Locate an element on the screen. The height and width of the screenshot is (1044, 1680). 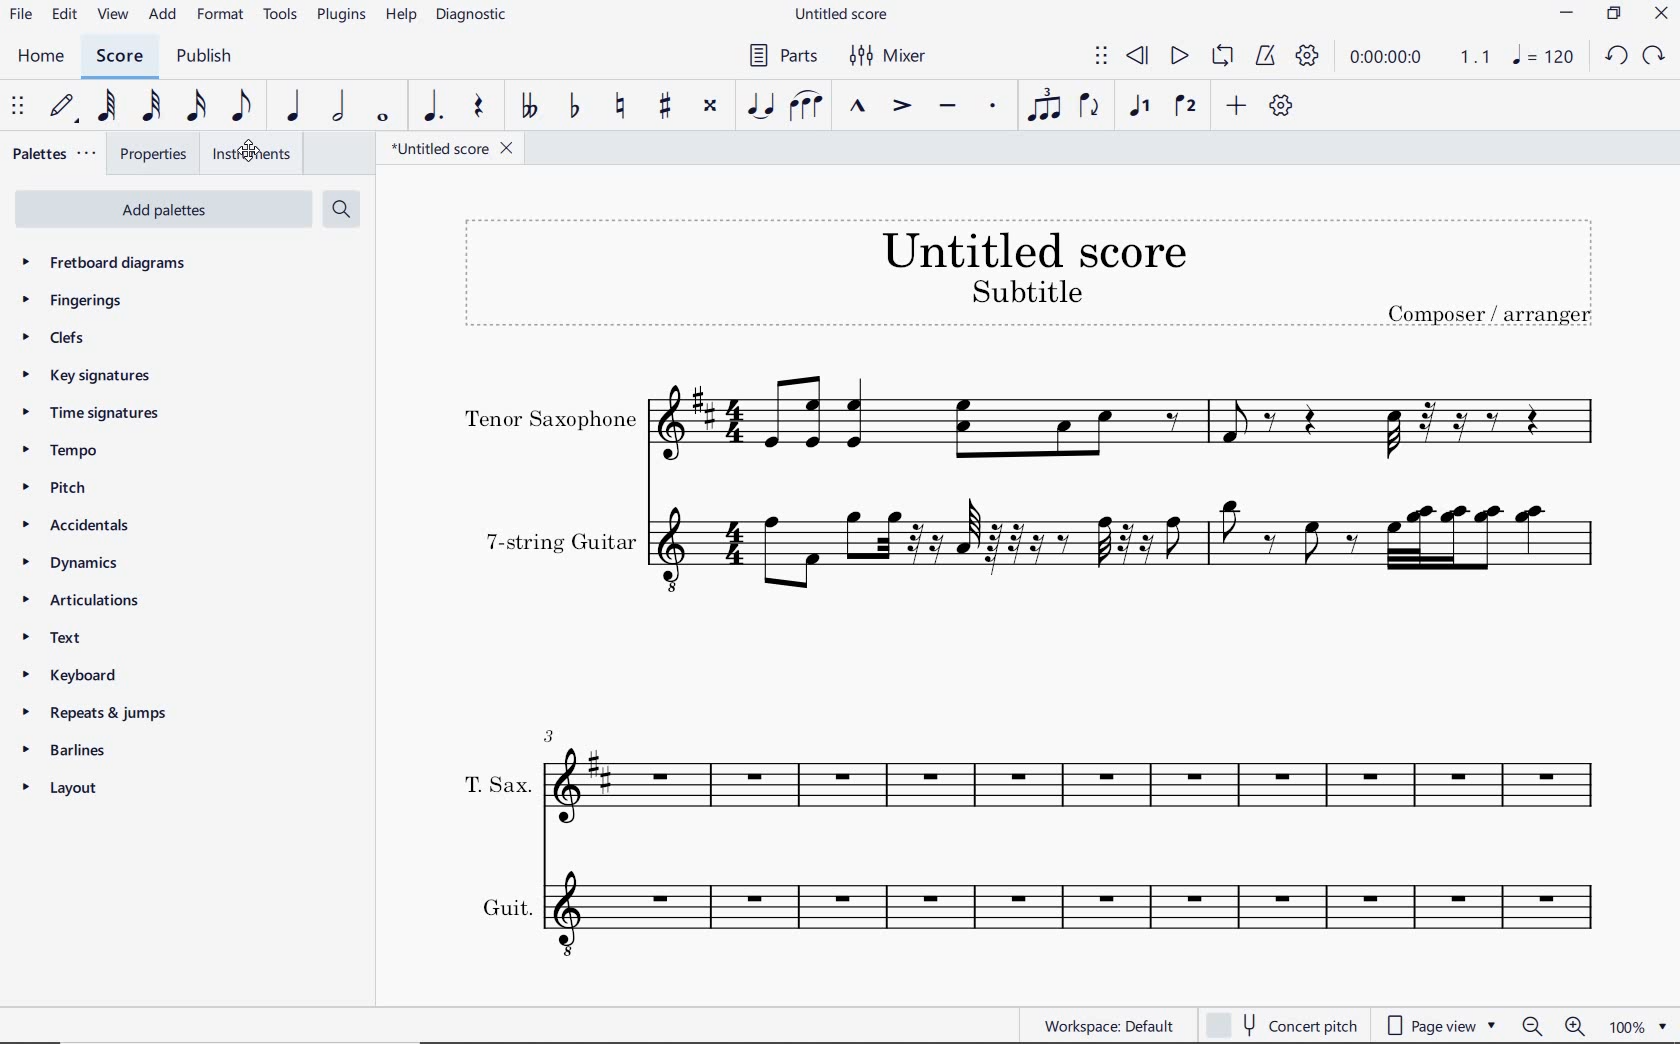
HALF NOTE is located at coordinates (338, 106).